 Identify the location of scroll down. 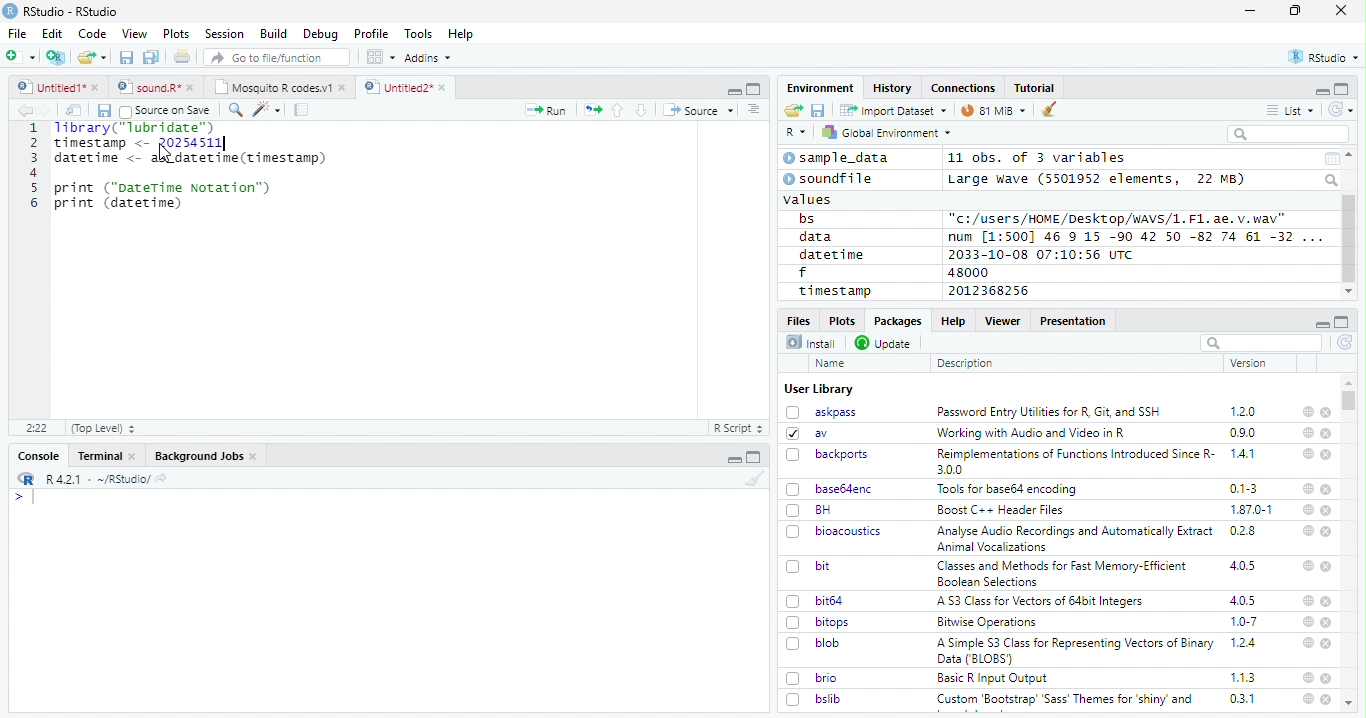
(1348, 292).